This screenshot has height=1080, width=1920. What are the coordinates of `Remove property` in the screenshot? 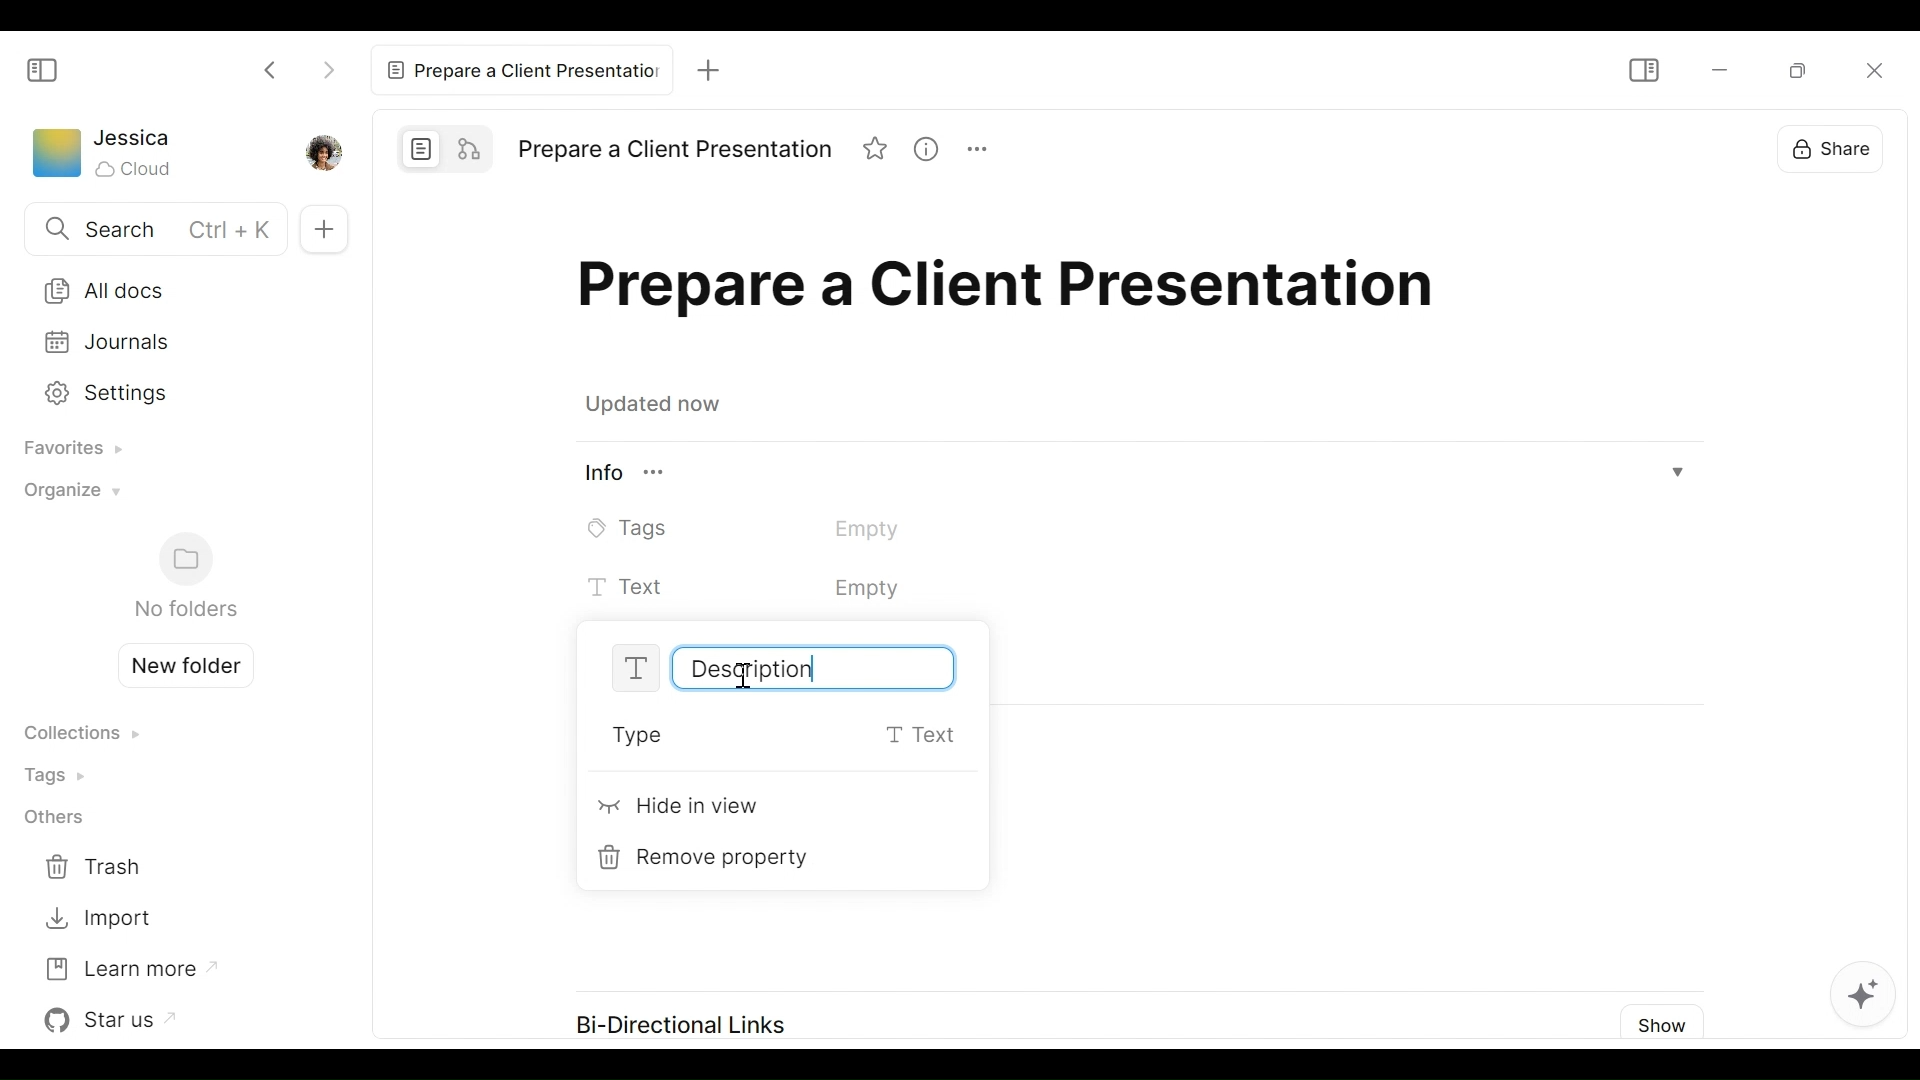 It's located at (710, 858).